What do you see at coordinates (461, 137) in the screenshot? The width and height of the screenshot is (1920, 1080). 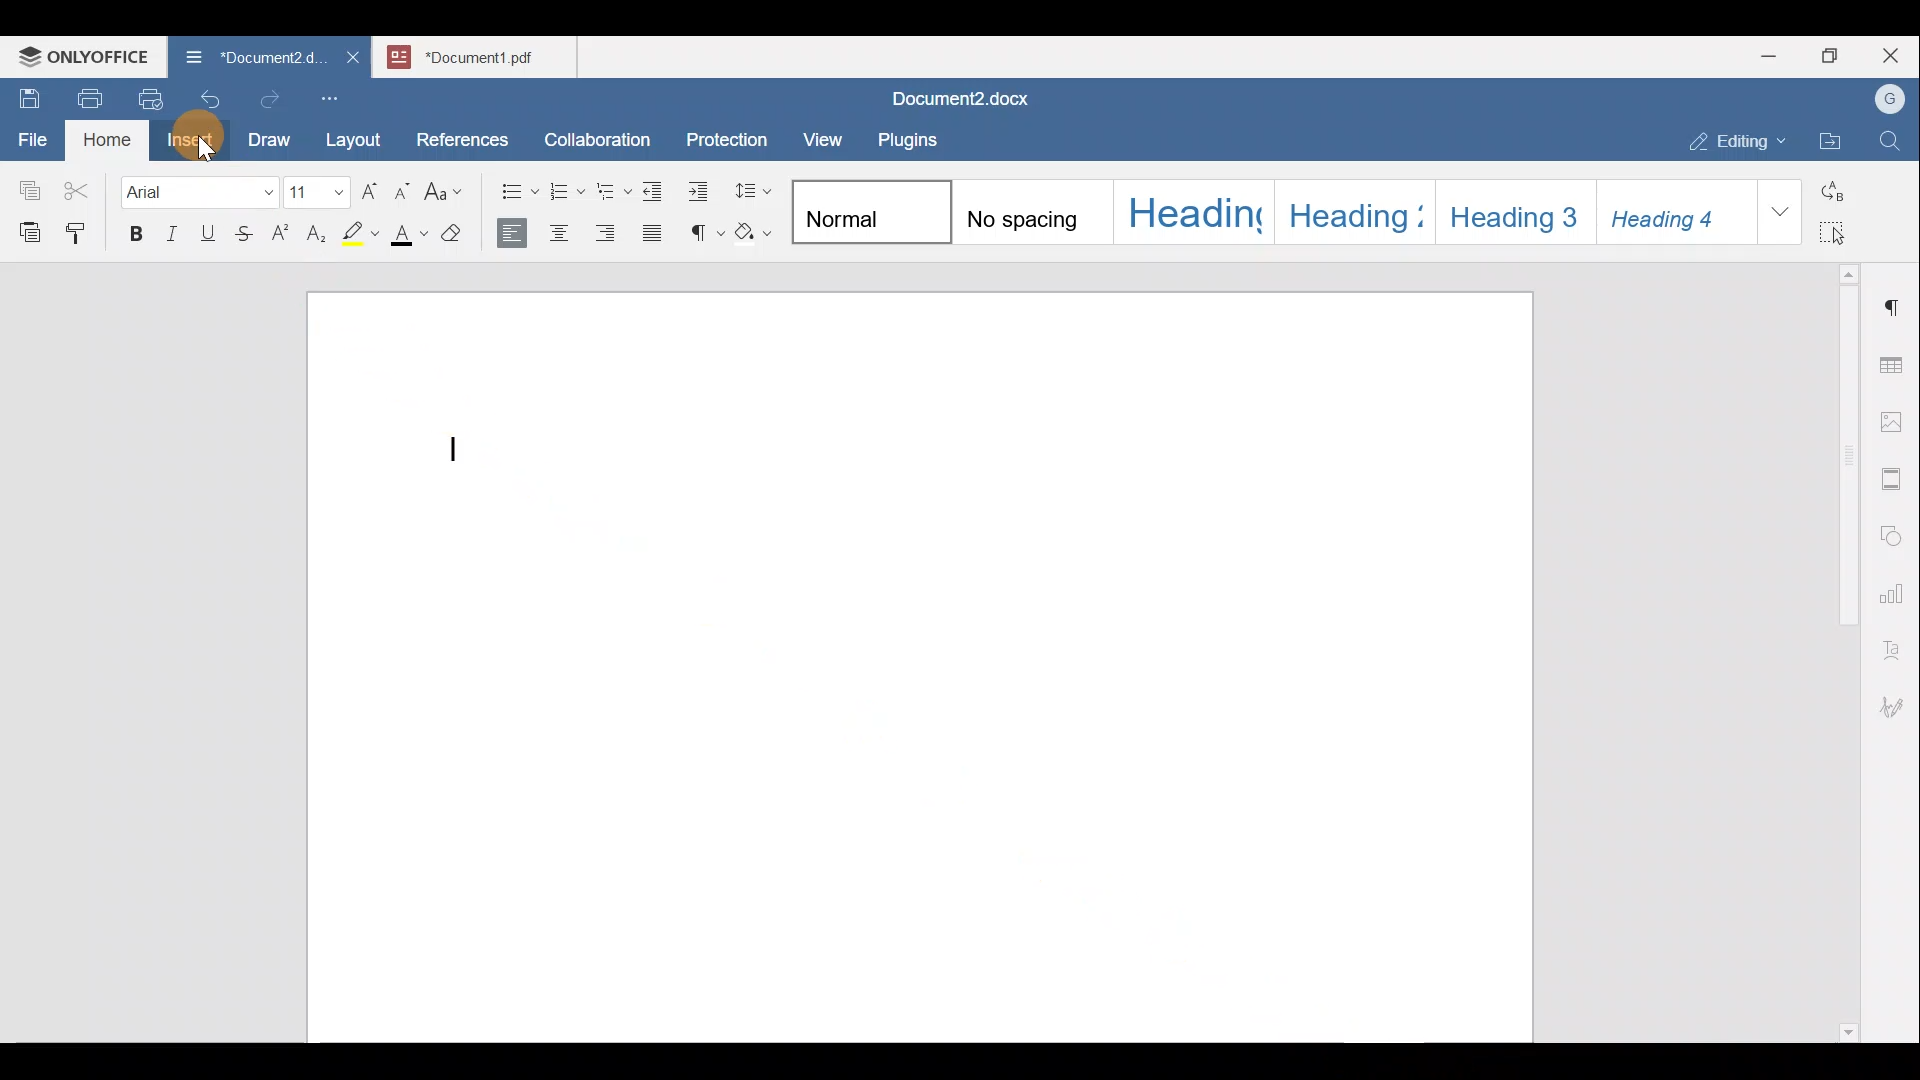 I see `References` at bounding box center [461, 137].